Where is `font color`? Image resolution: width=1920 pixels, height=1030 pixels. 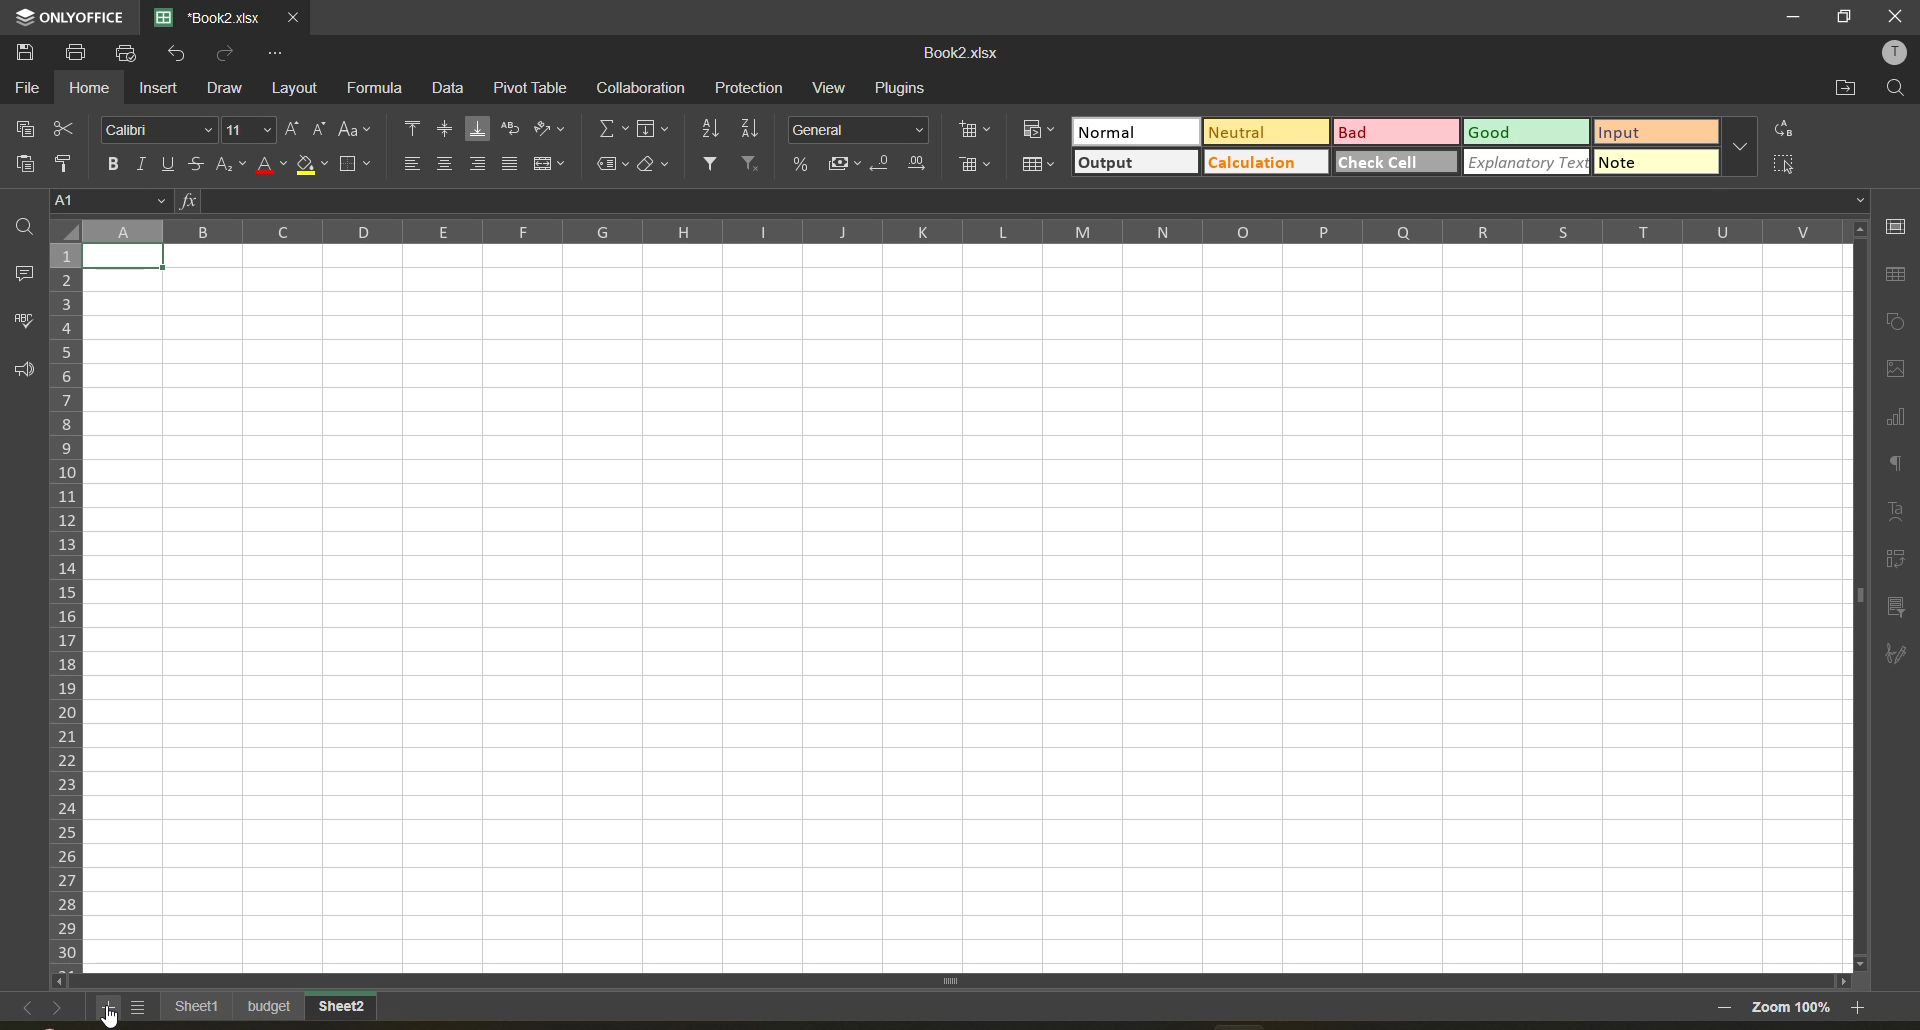
font color is located at coordinates (270, 169).